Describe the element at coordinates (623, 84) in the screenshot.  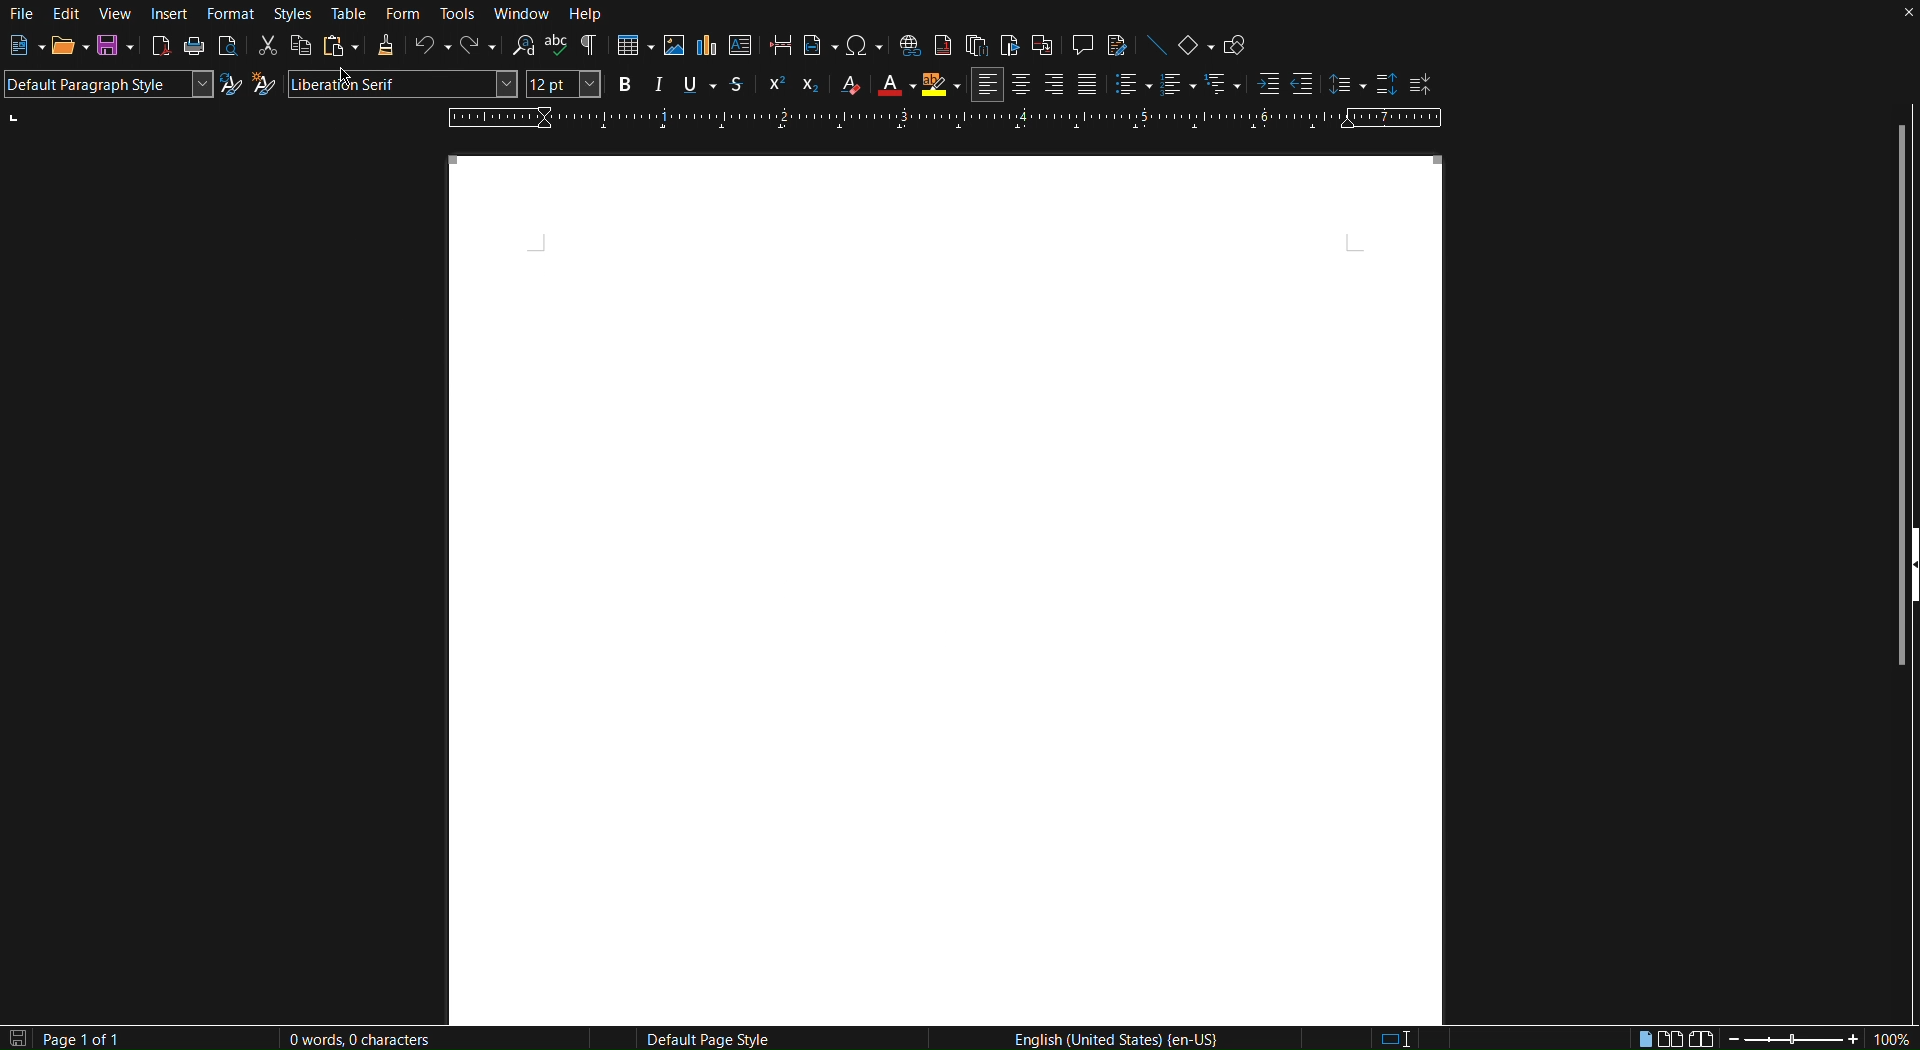
I see `Bold` at that location.